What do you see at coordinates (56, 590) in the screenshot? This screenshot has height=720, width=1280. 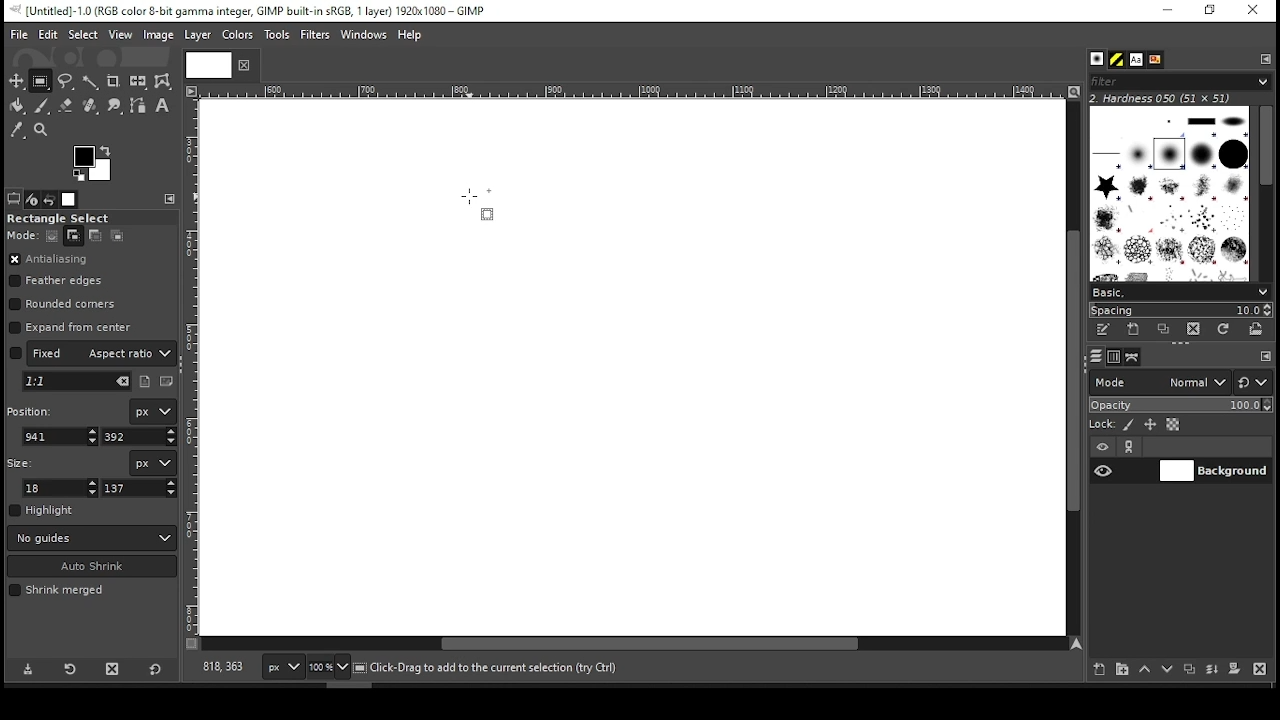 I see `shrink merged` at bounding box center [56, 590].